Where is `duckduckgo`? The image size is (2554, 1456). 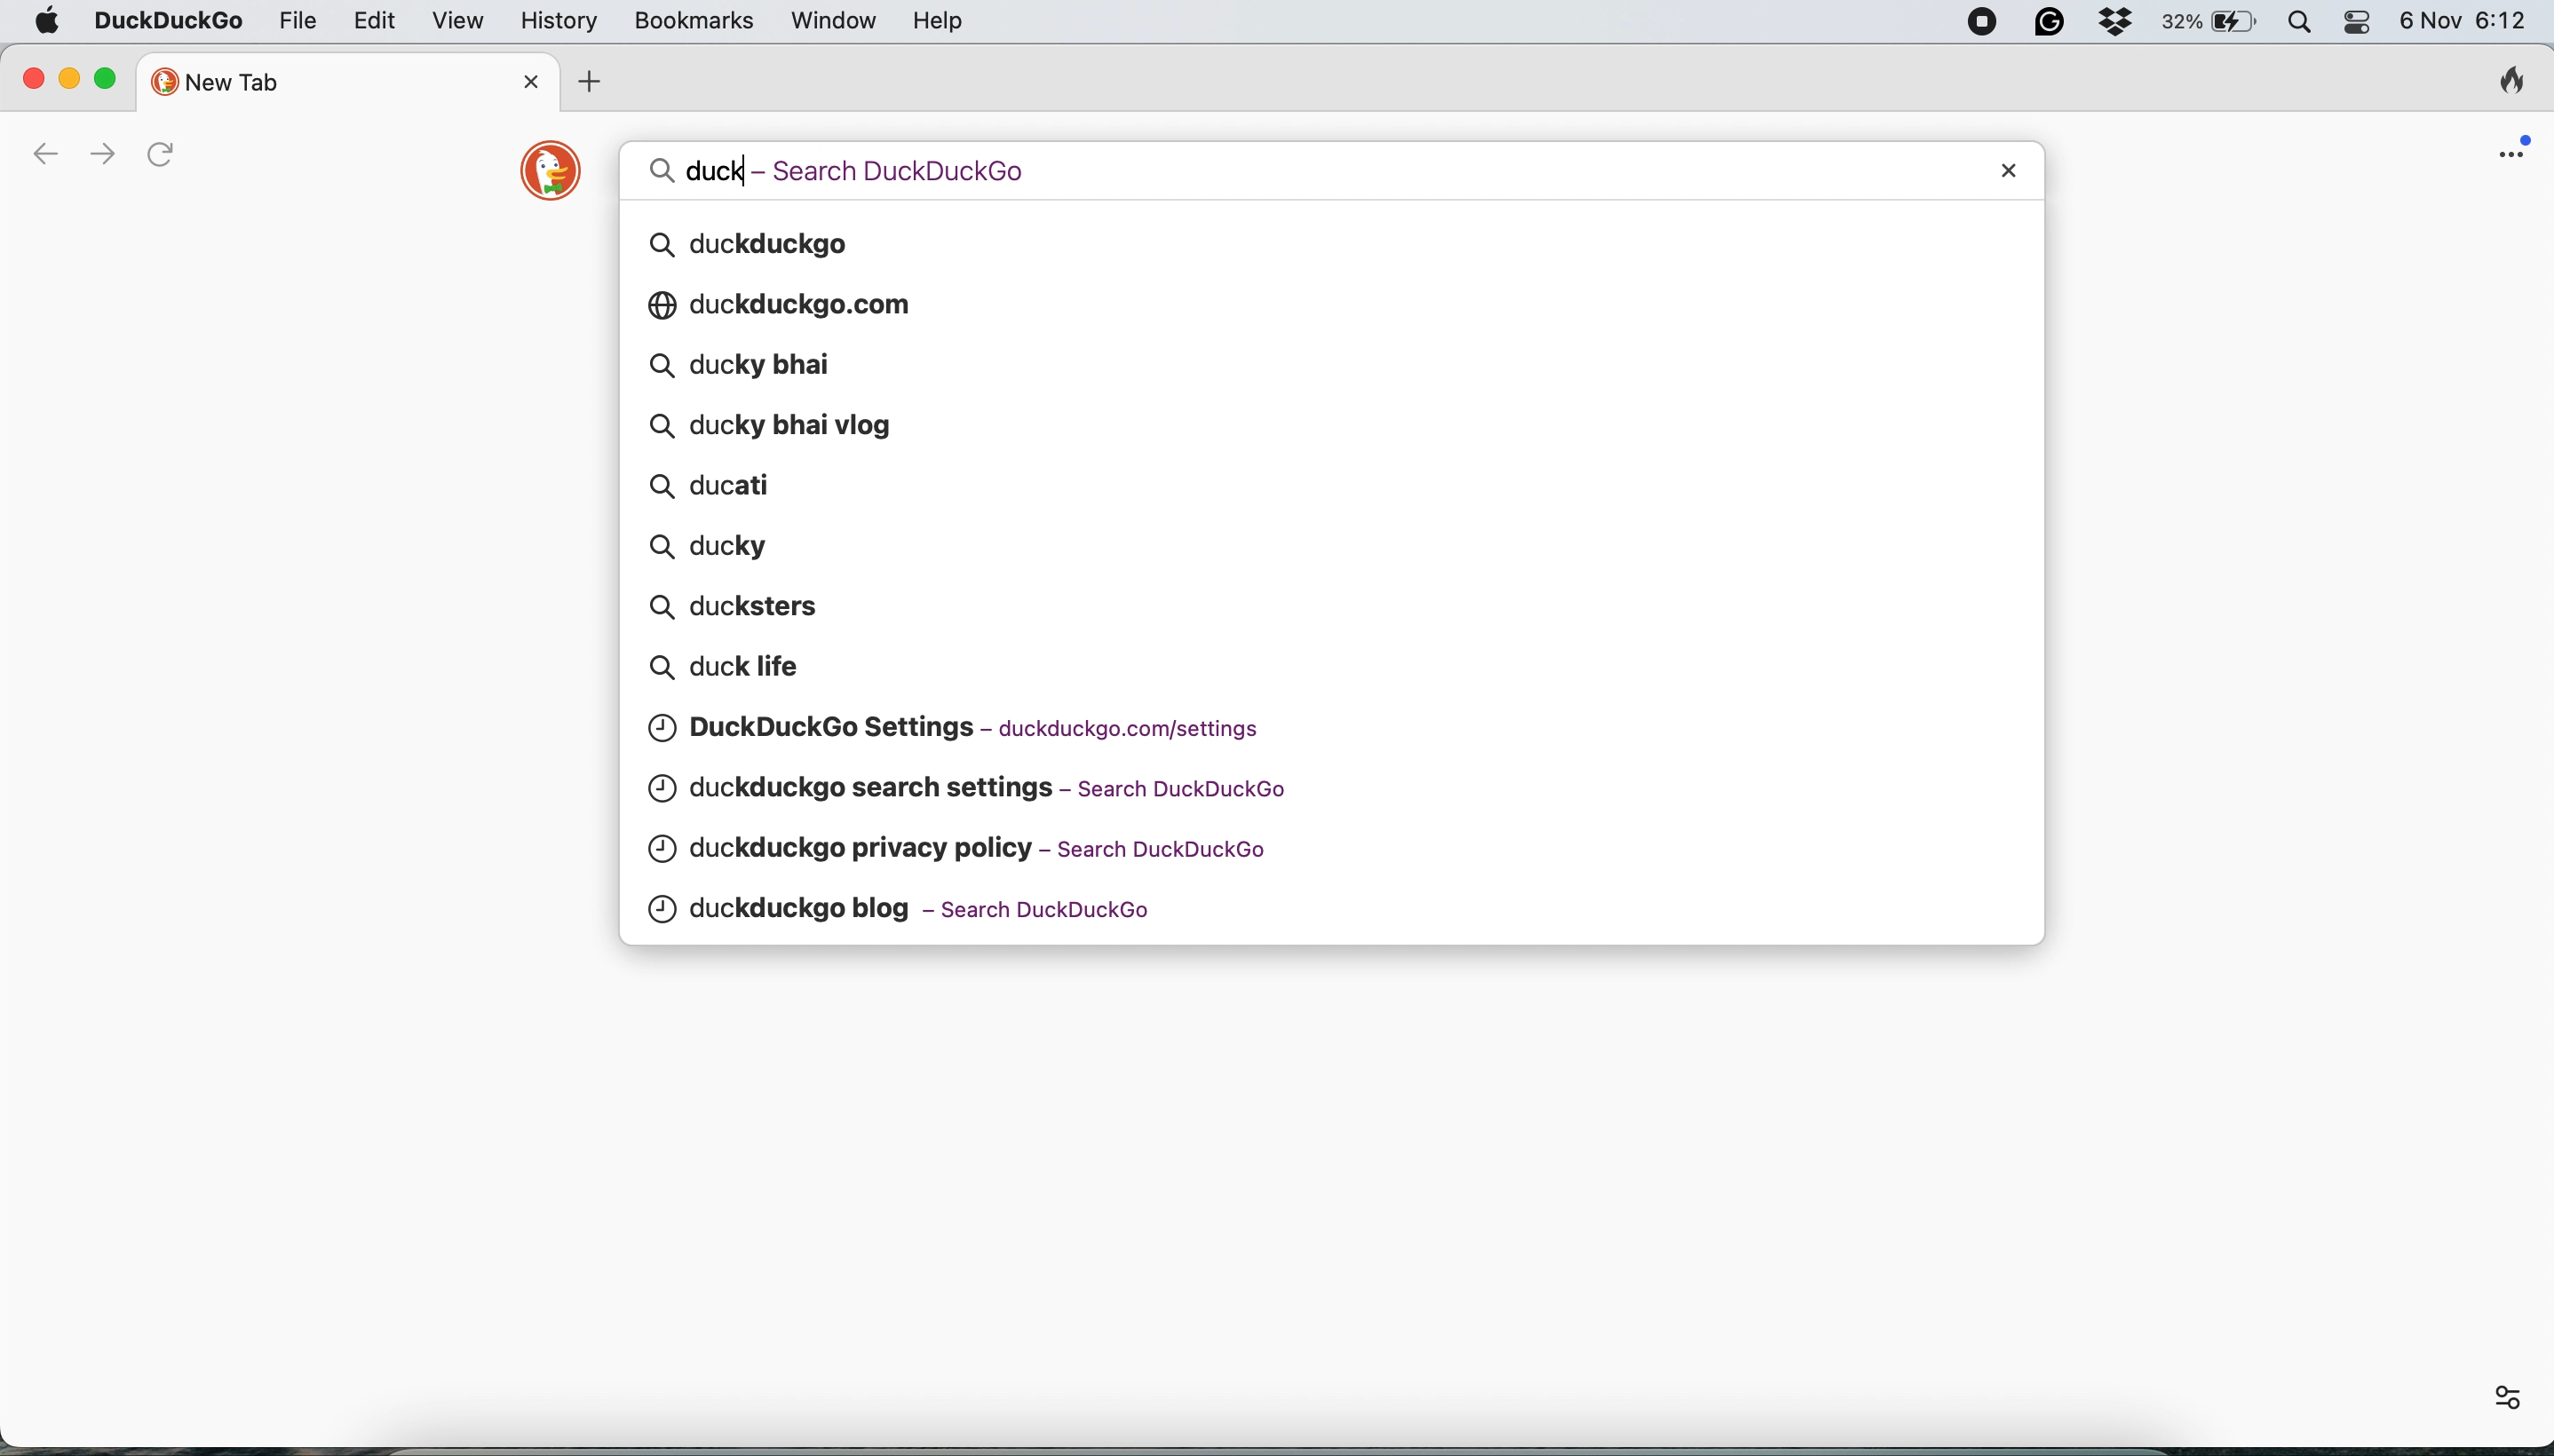 duckduckgo is located at coordinates (167, 23).